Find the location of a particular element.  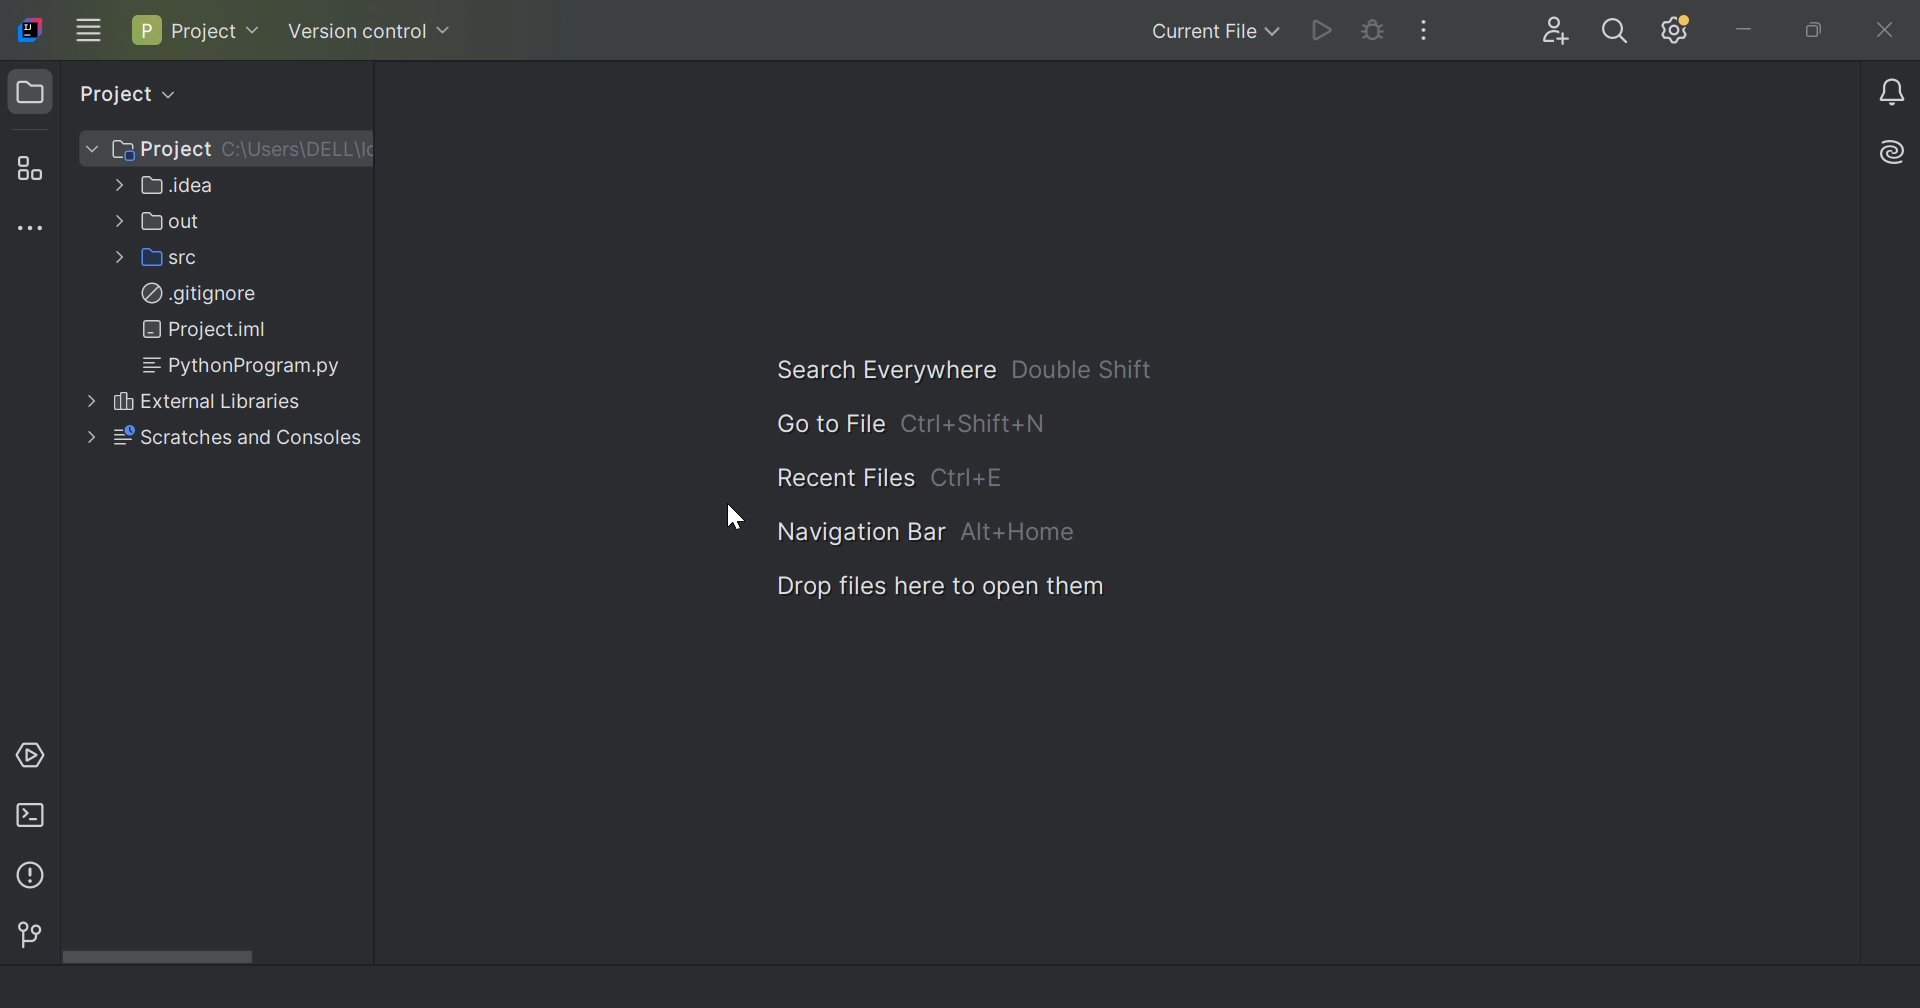

Alt+Home is located at coordinates (1019, 530).